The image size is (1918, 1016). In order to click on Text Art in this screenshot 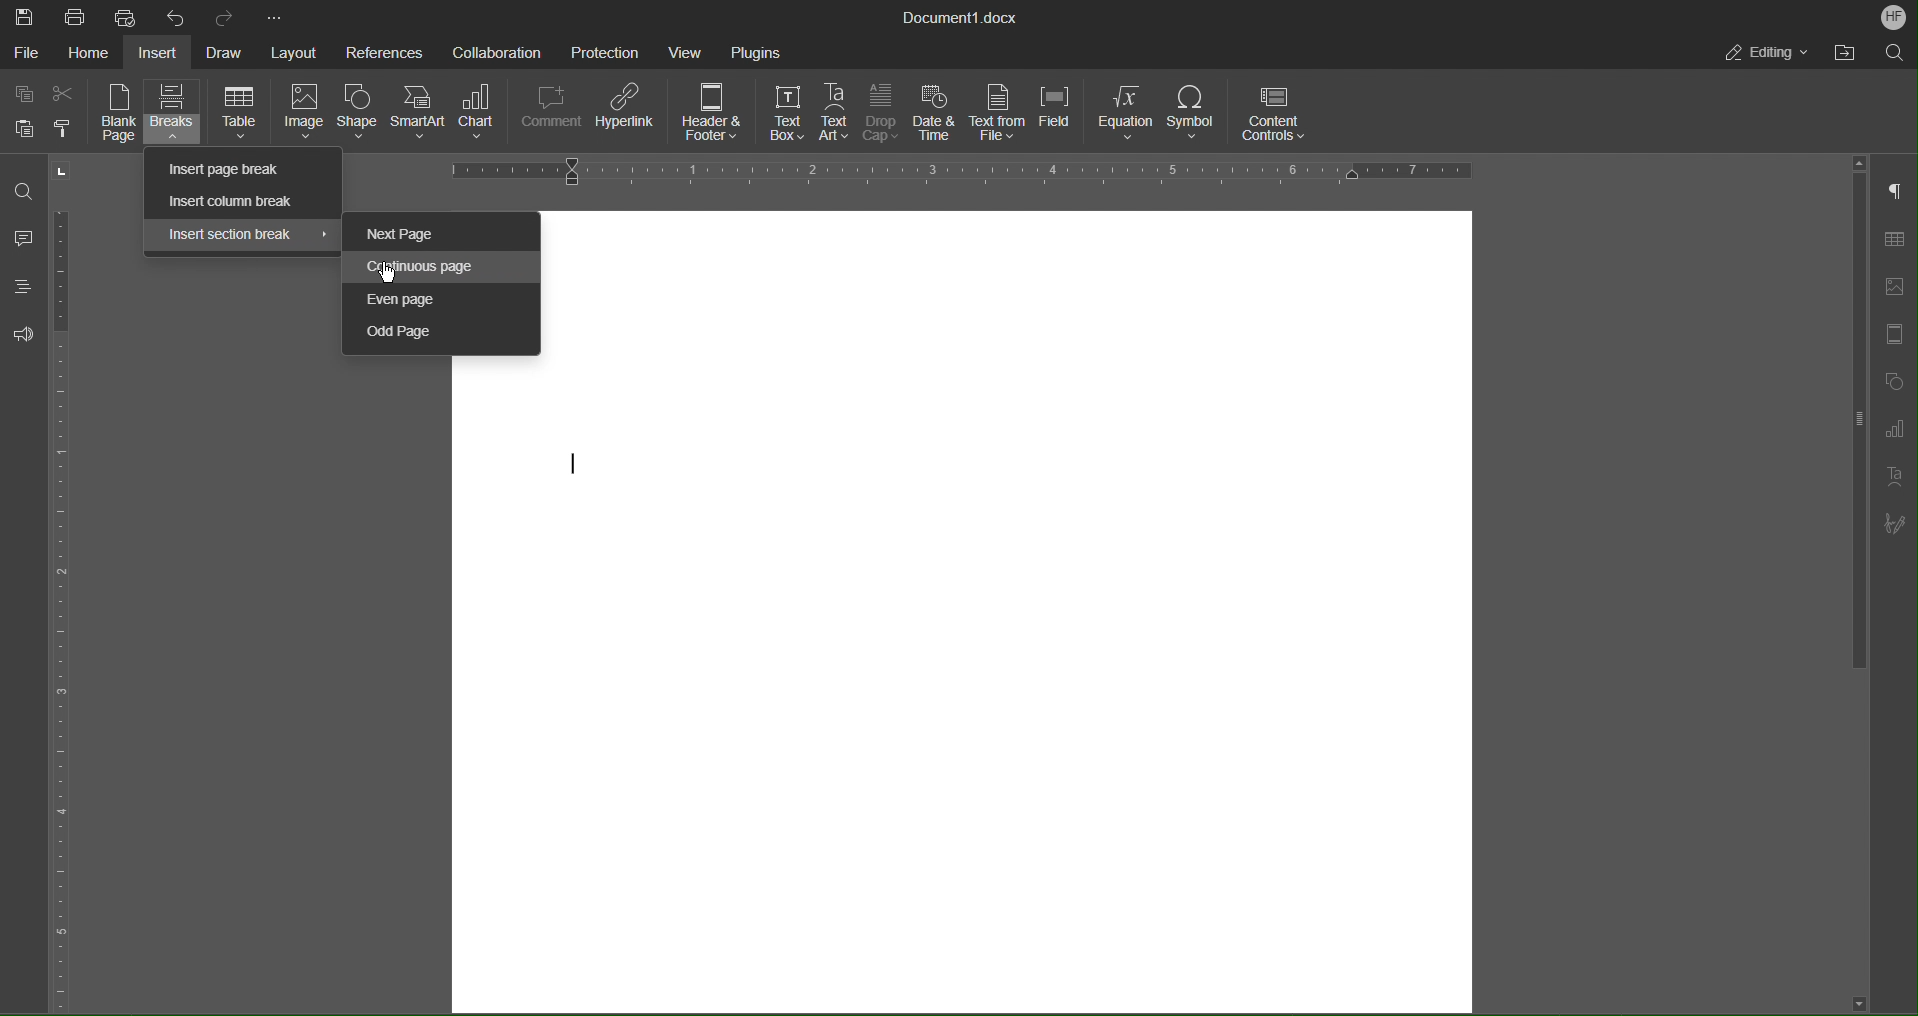, I will do `click(835, 114)`.